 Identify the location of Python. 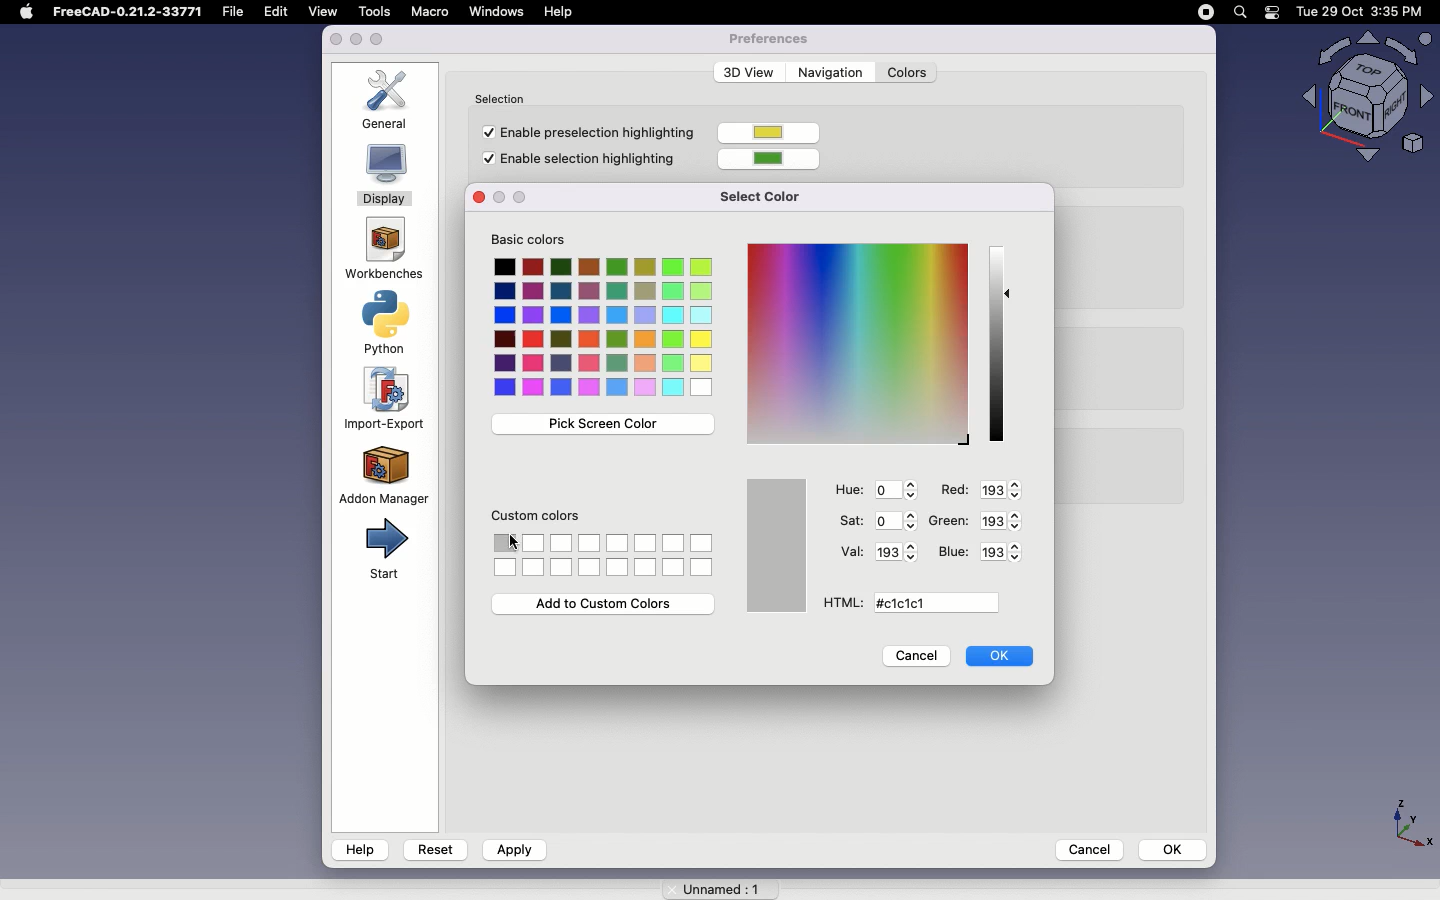
(390, 323).